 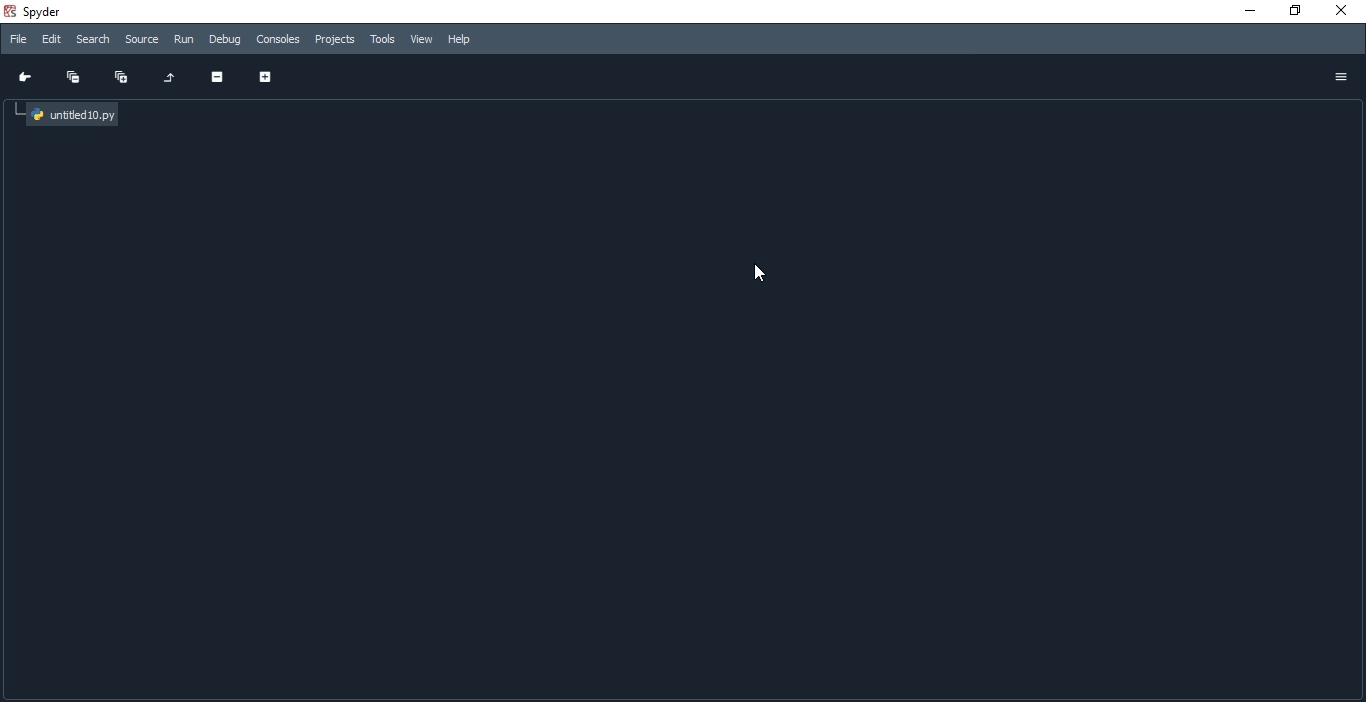 What do you see at coordinates (224, 40) in the screenshot?
I see `Debug` at bounding box center [224, 40].